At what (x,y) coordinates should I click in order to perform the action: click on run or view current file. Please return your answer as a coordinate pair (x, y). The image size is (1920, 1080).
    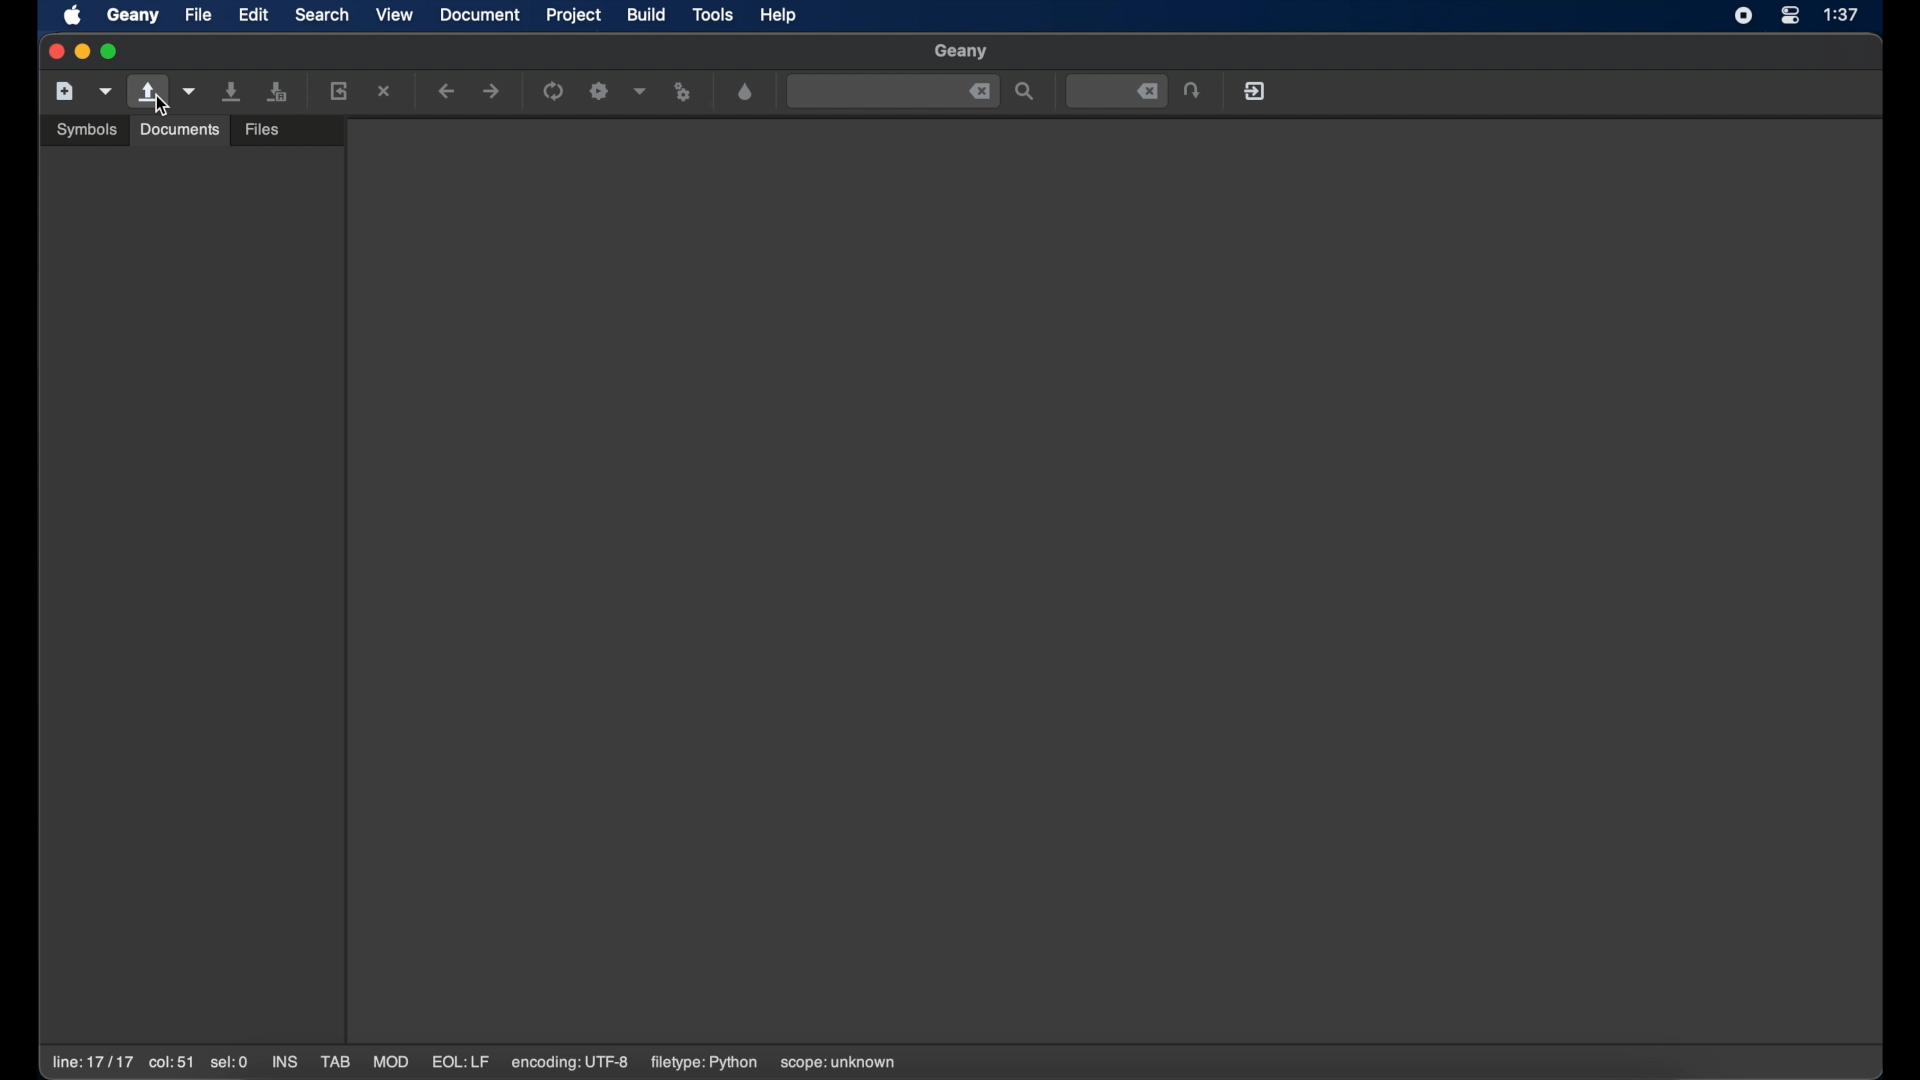
    Looking at the image, I should click on (684, 91).